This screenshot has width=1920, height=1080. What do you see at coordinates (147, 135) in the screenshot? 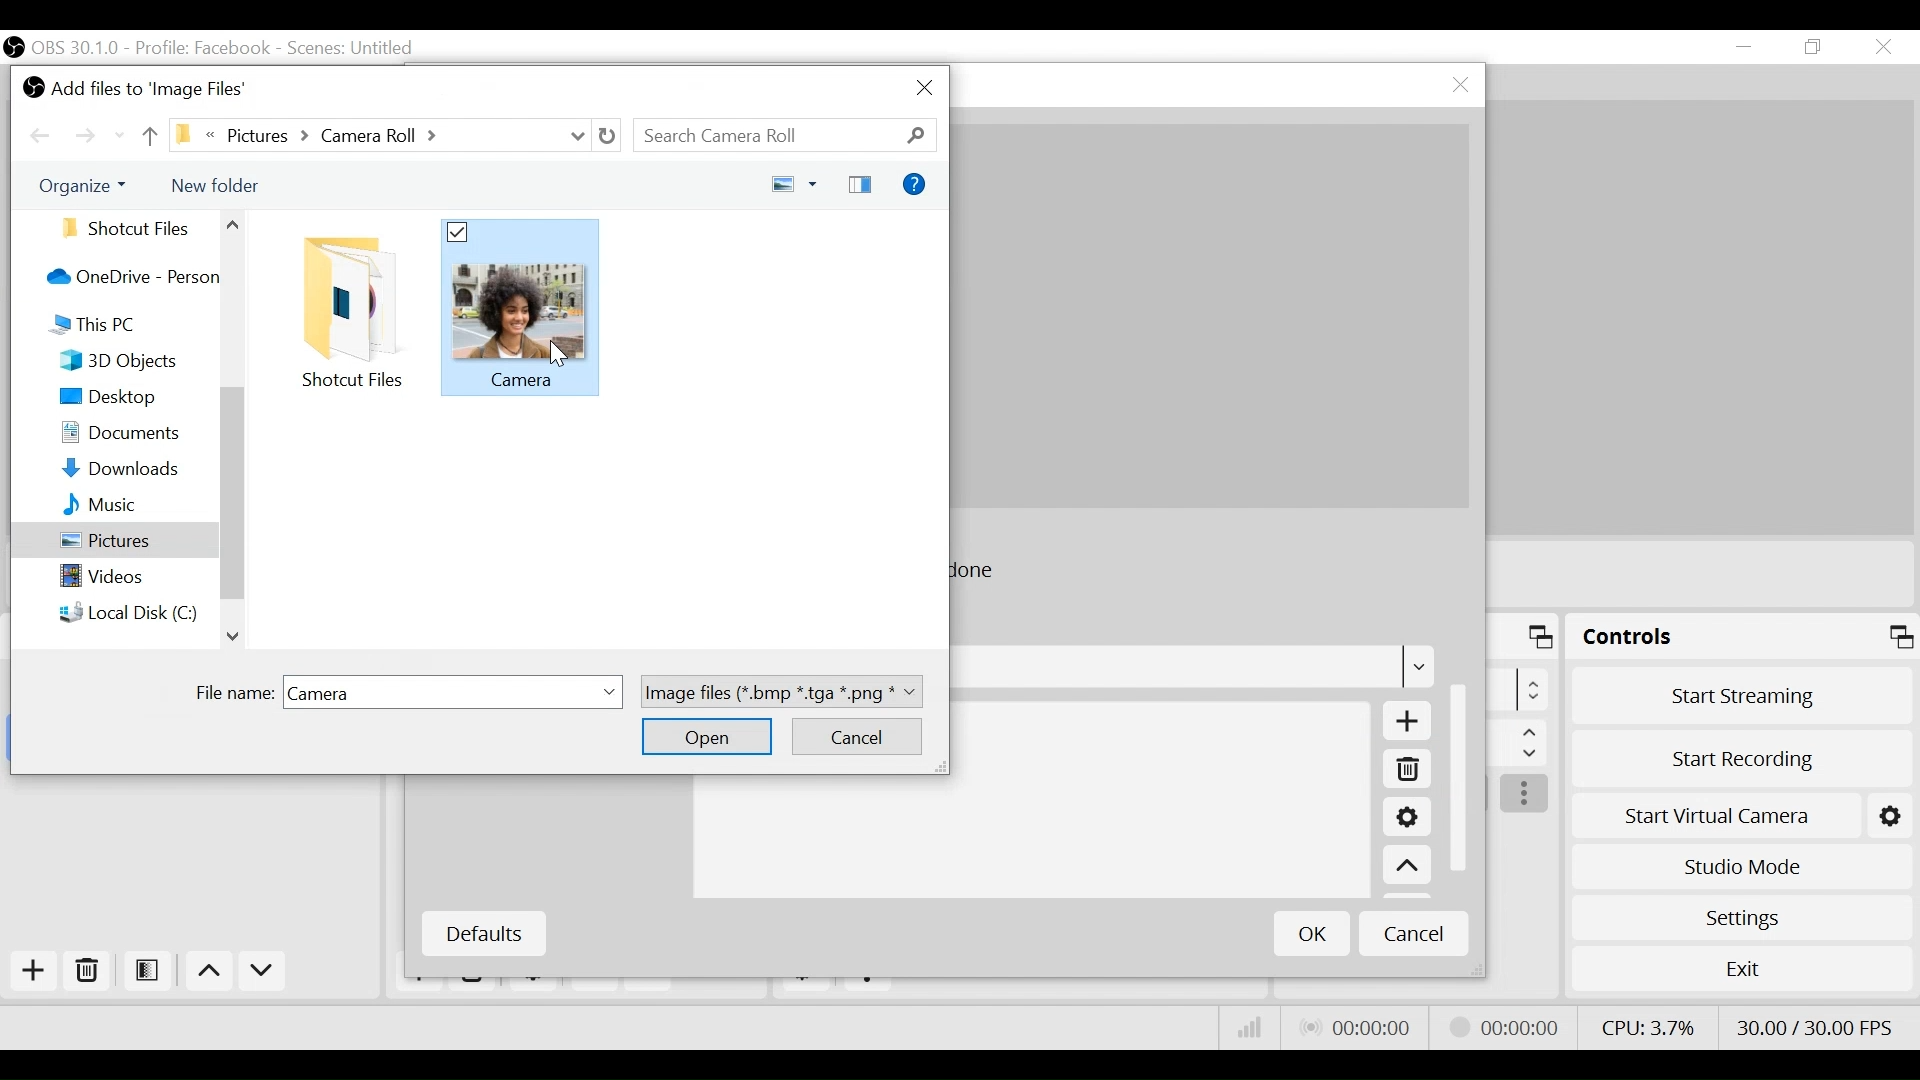
I see `move up` at bounding box center [147, 135].